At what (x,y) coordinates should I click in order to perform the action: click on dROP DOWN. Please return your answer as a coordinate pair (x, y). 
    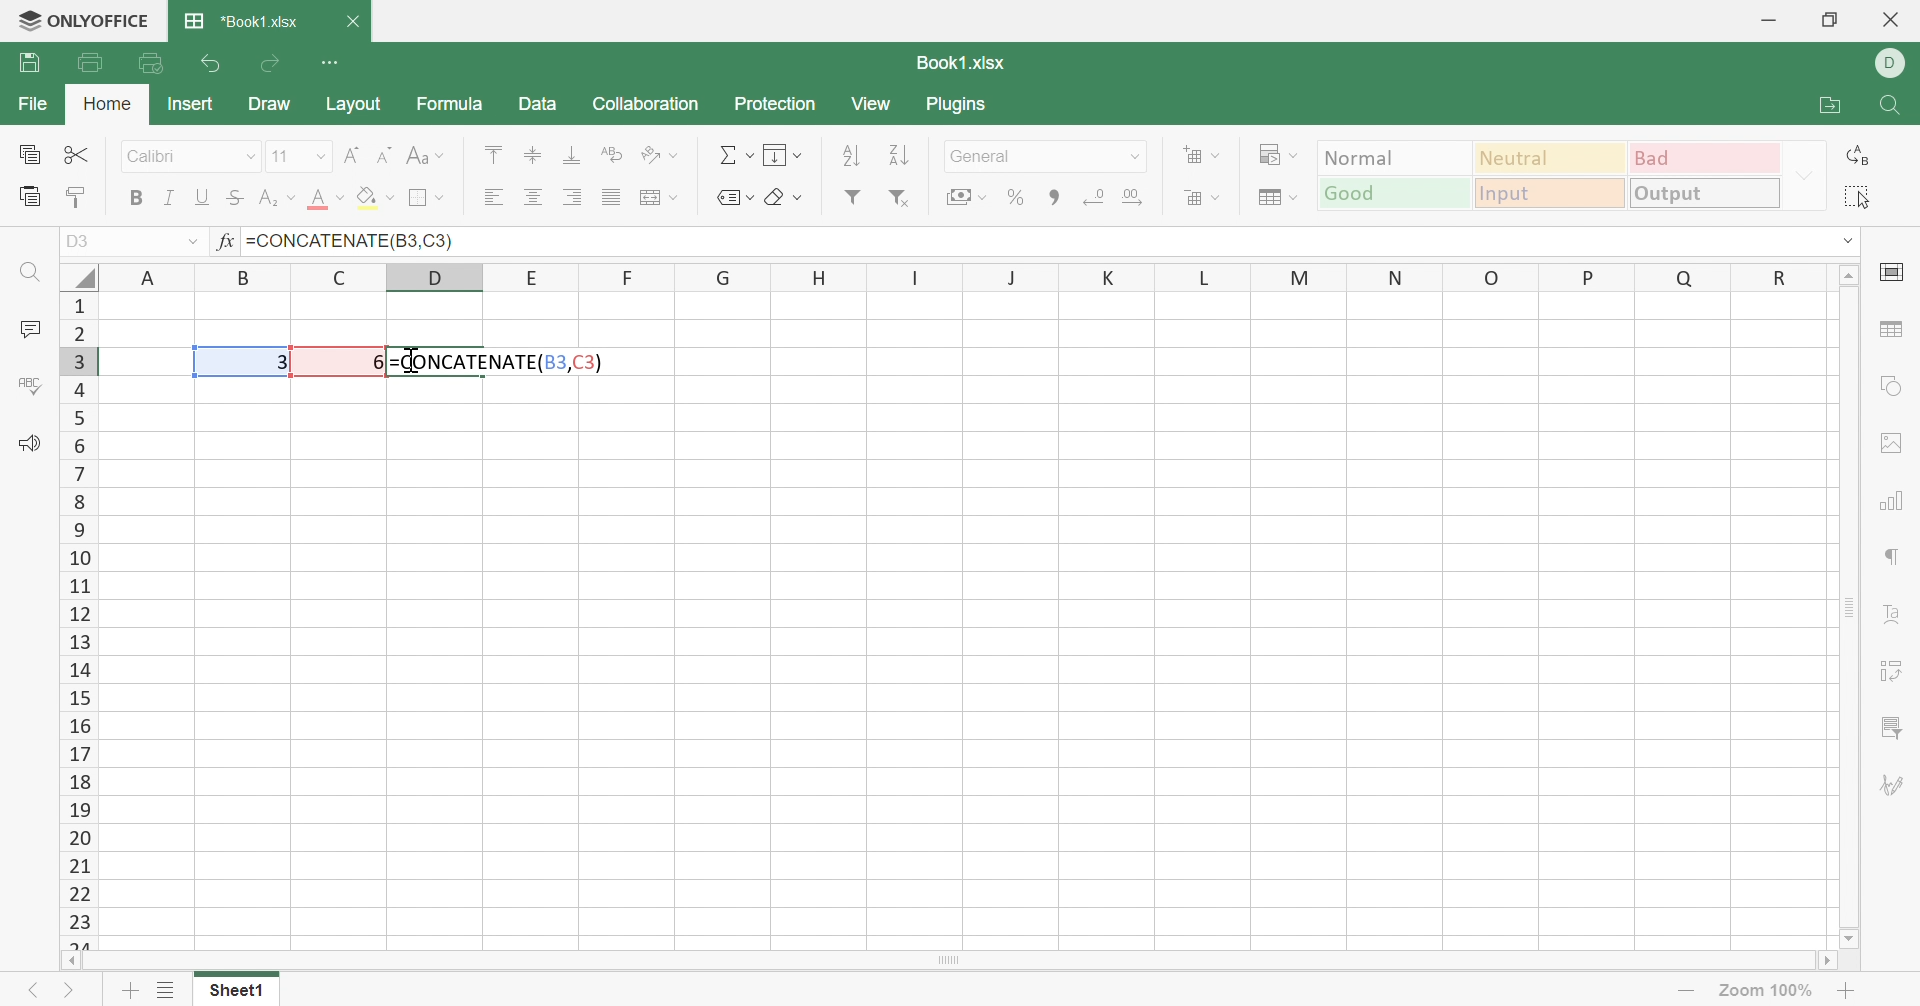
    Looking at the image, I should click on (1852, 242).